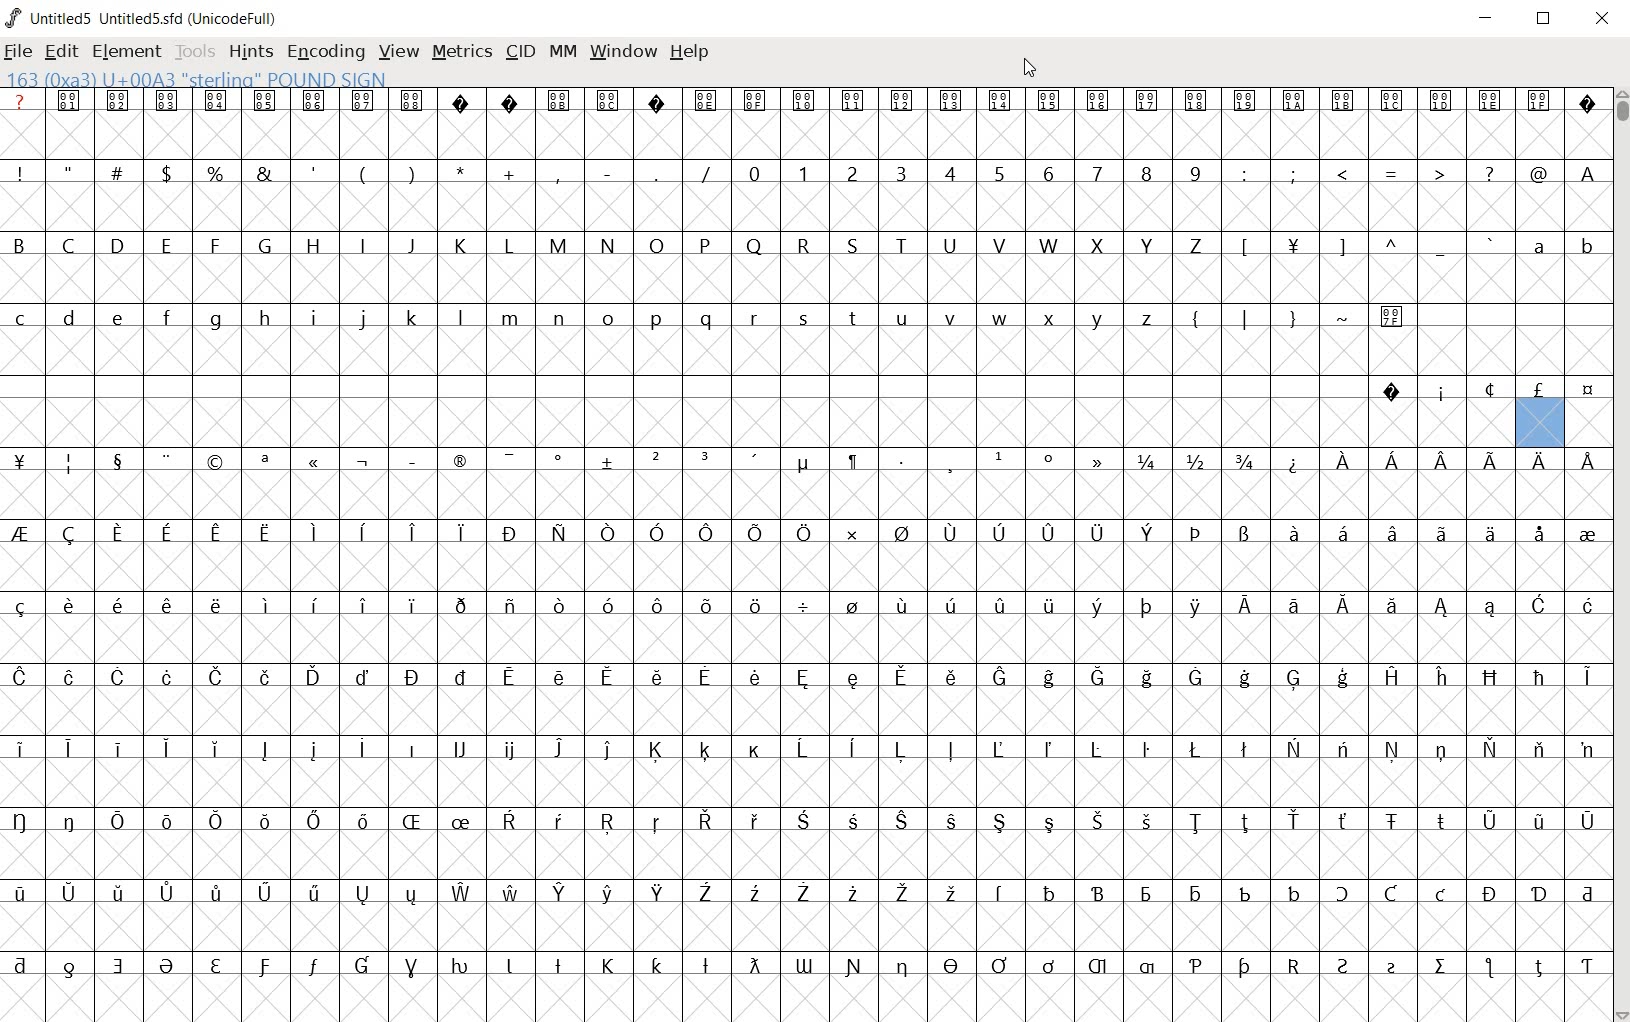 The image size is (1630, 1022). What do you see at coordinates (902, 318) in the screenshot?
I see `u` at bounding box center [902, 318].